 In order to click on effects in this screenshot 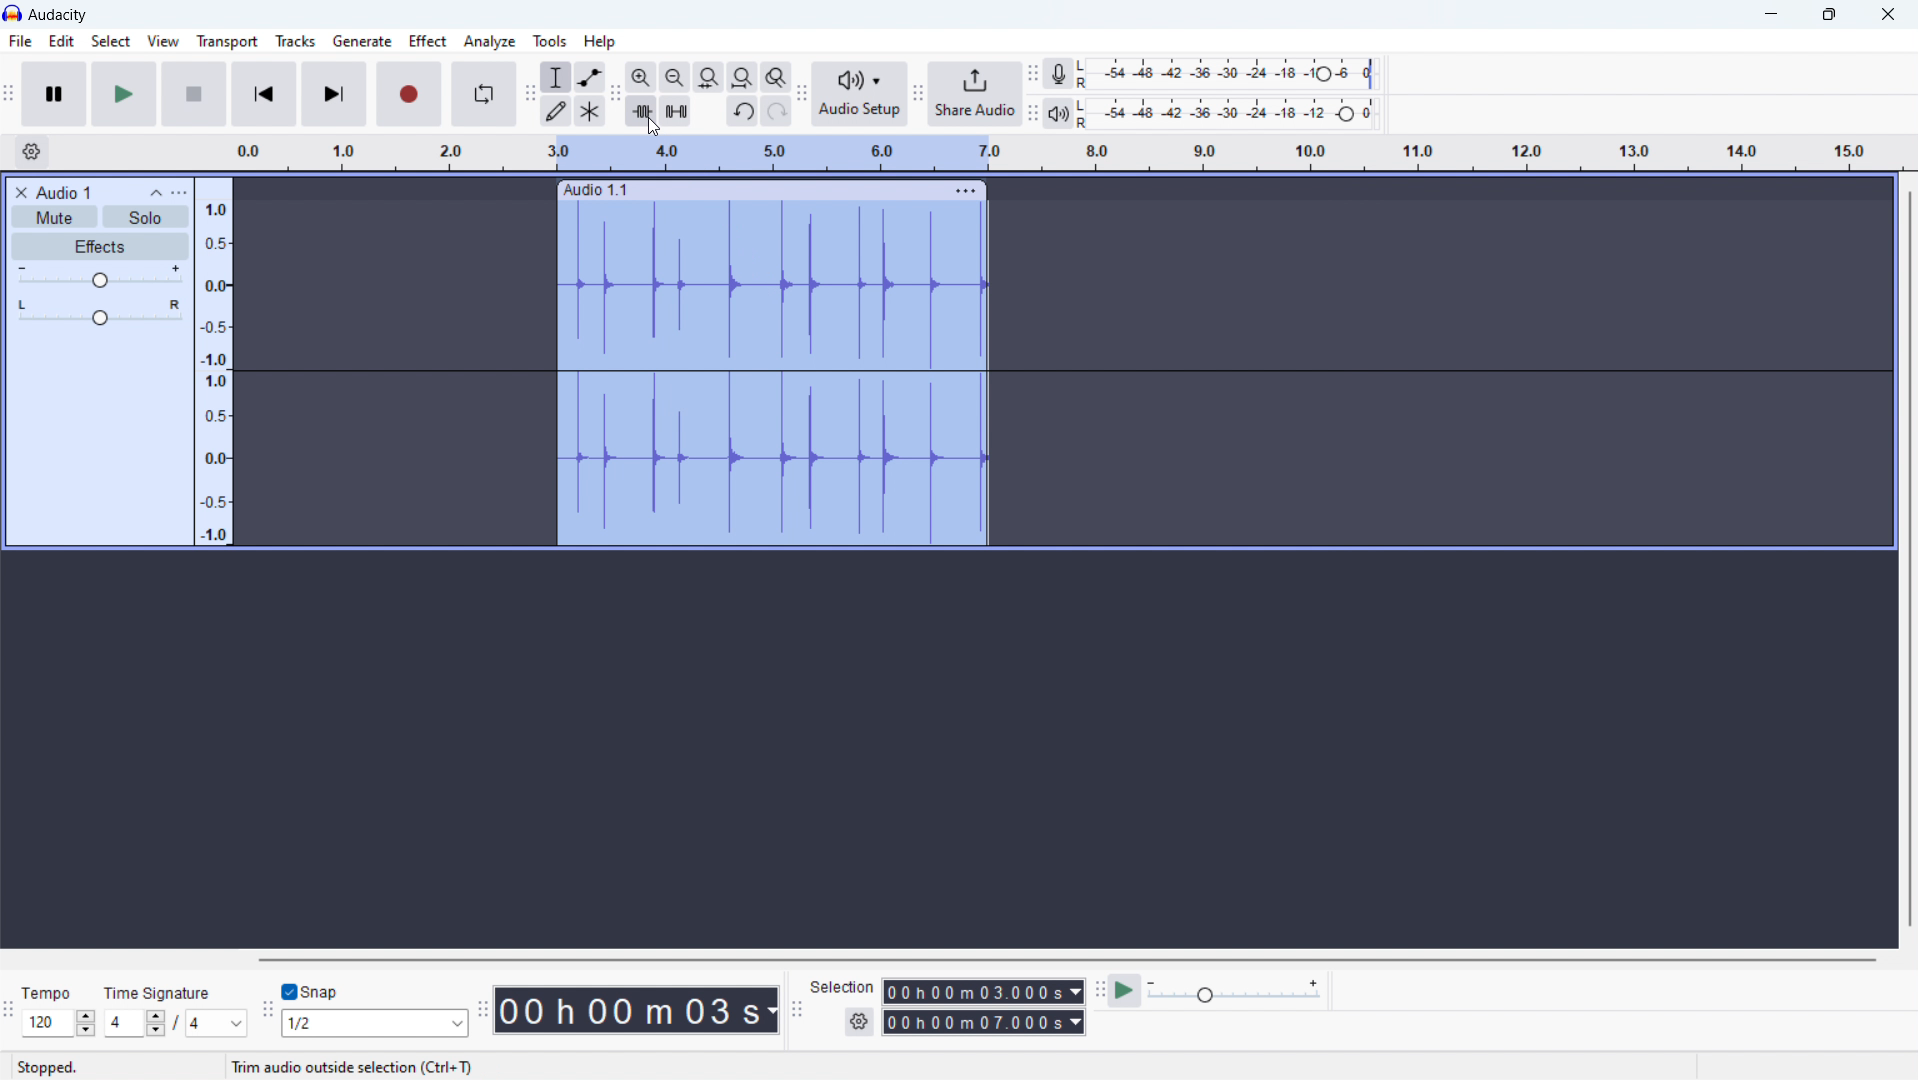, I will do `click(100, 246)`.